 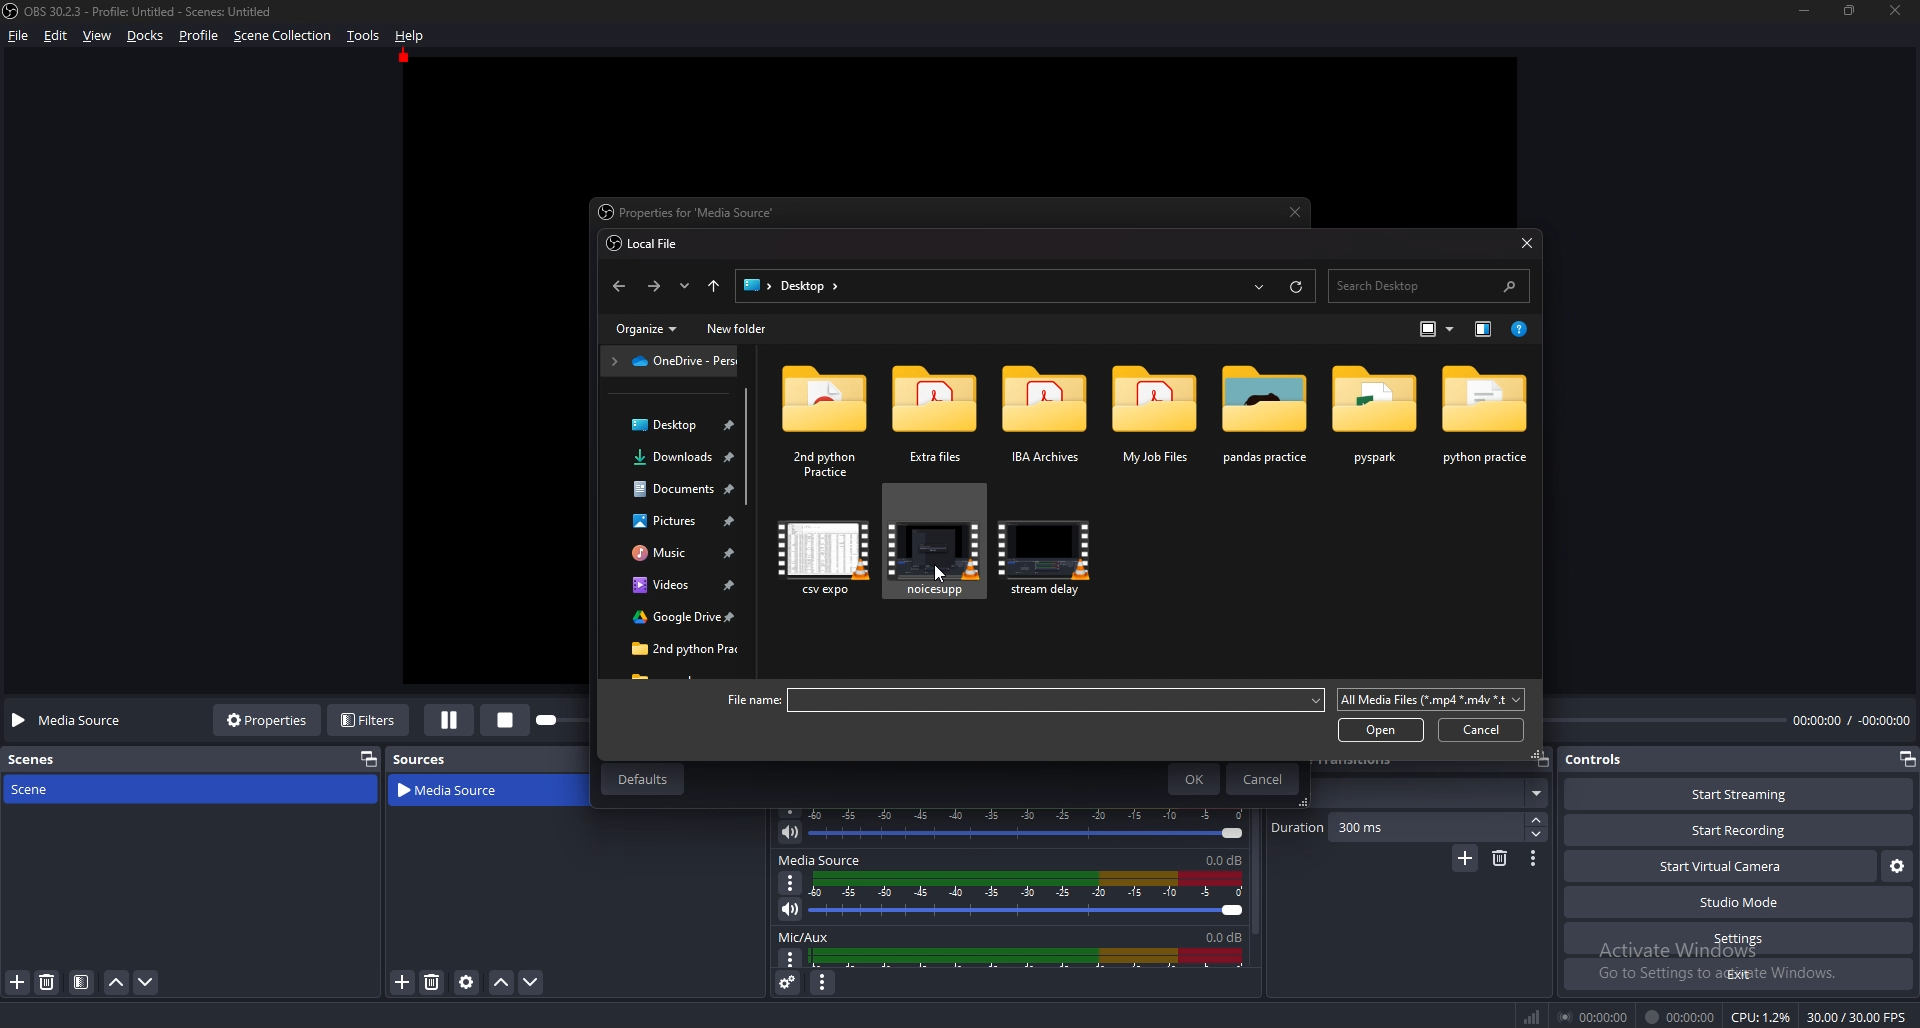 I want to click on move scene down, so click(x=147, y=981).